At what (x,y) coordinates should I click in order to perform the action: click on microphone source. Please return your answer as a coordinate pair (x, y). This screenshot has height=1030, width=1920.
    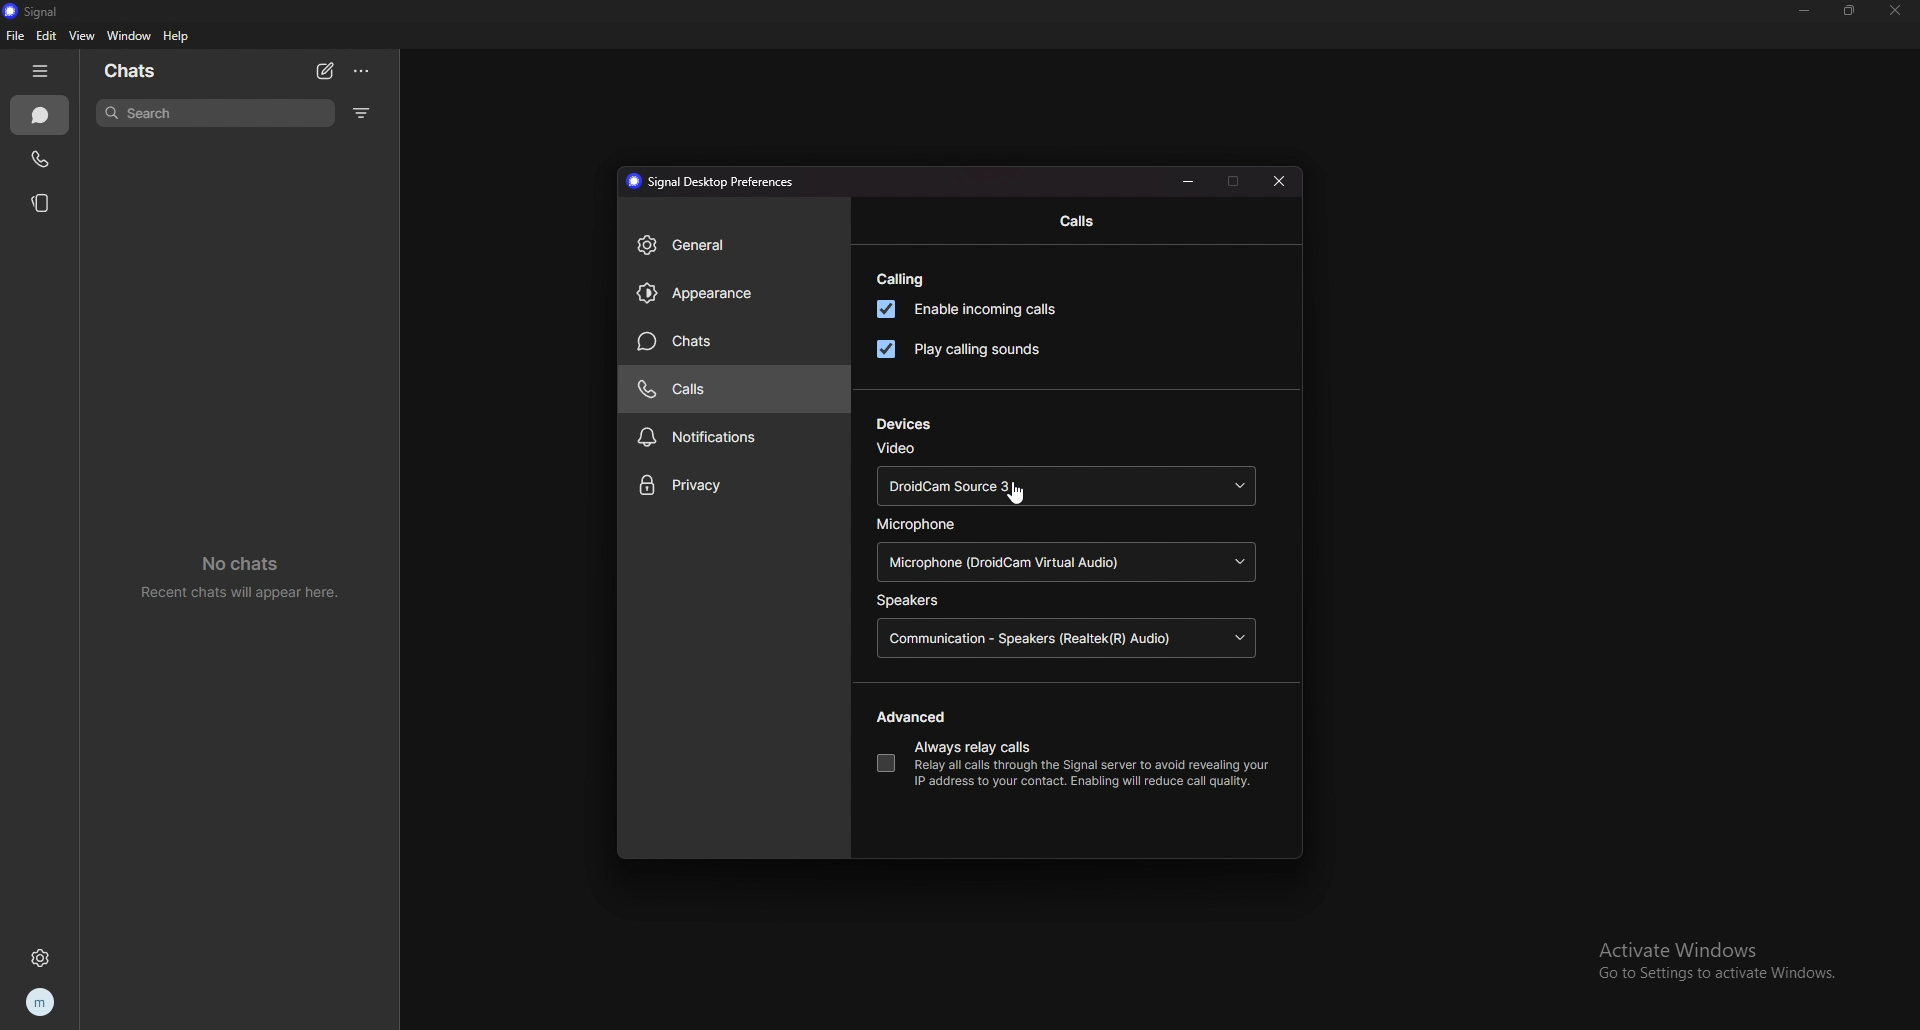
    Looking at the image, I should click on (1066, 563).